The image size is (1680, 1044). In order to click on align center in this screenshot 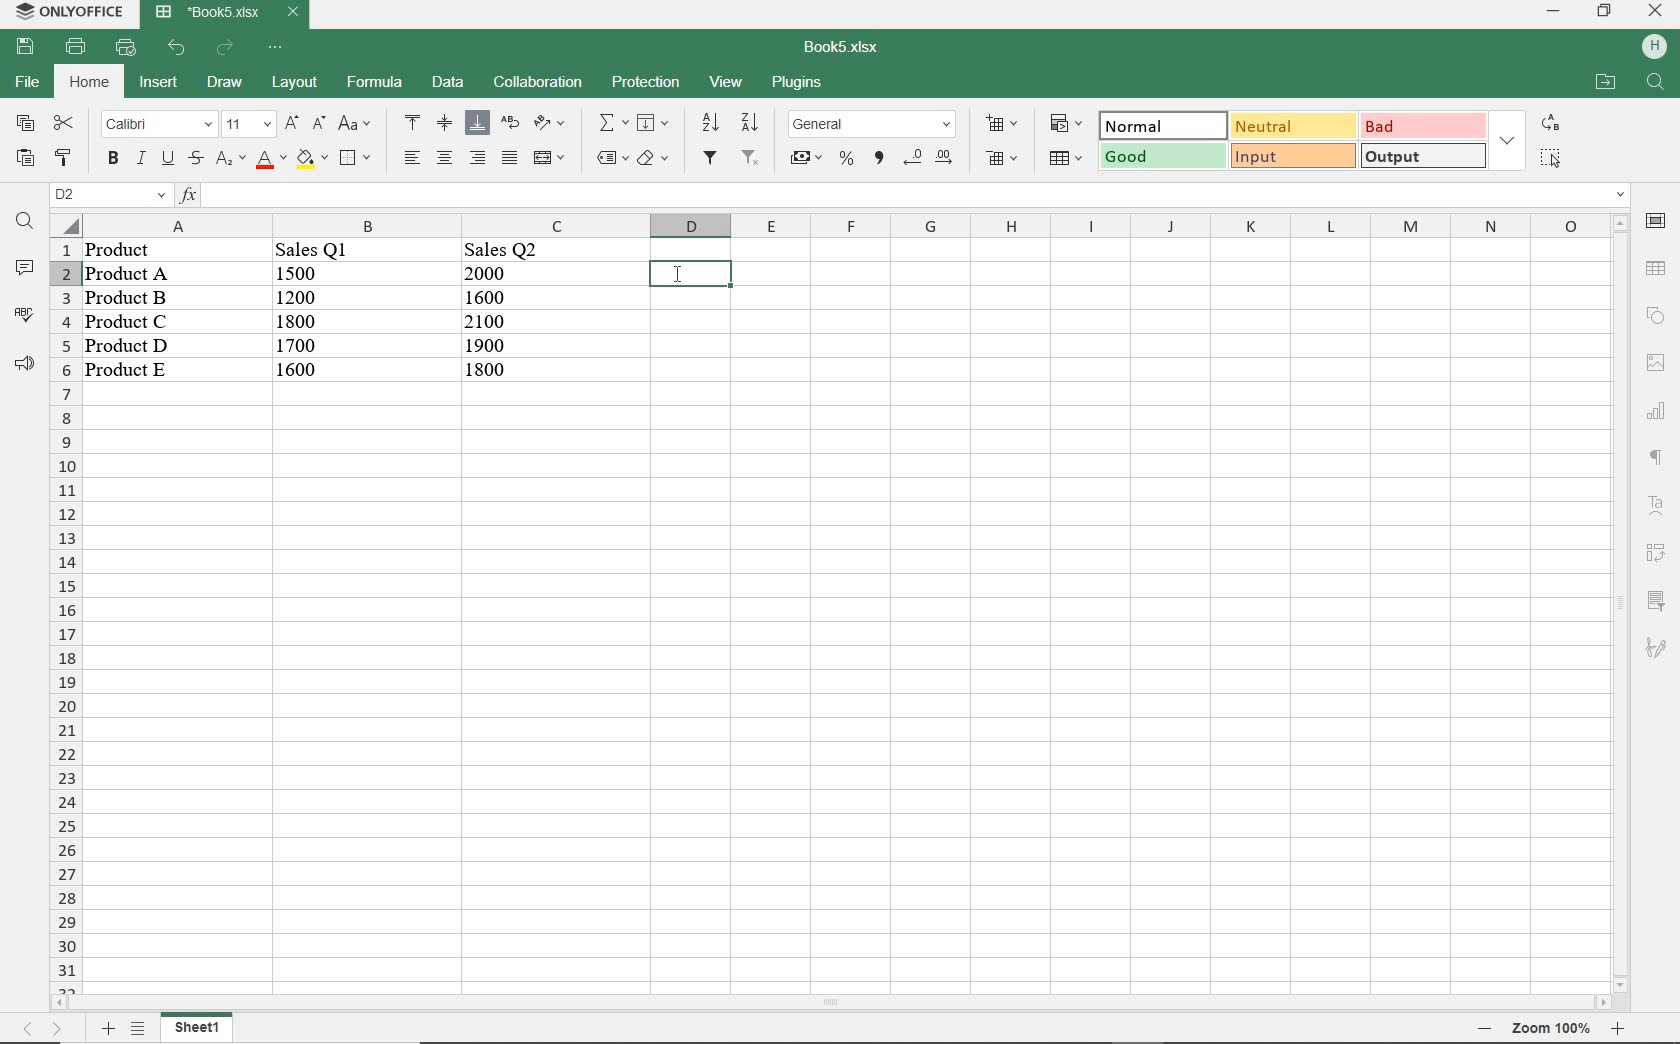, I will do `click(444, 158)`.